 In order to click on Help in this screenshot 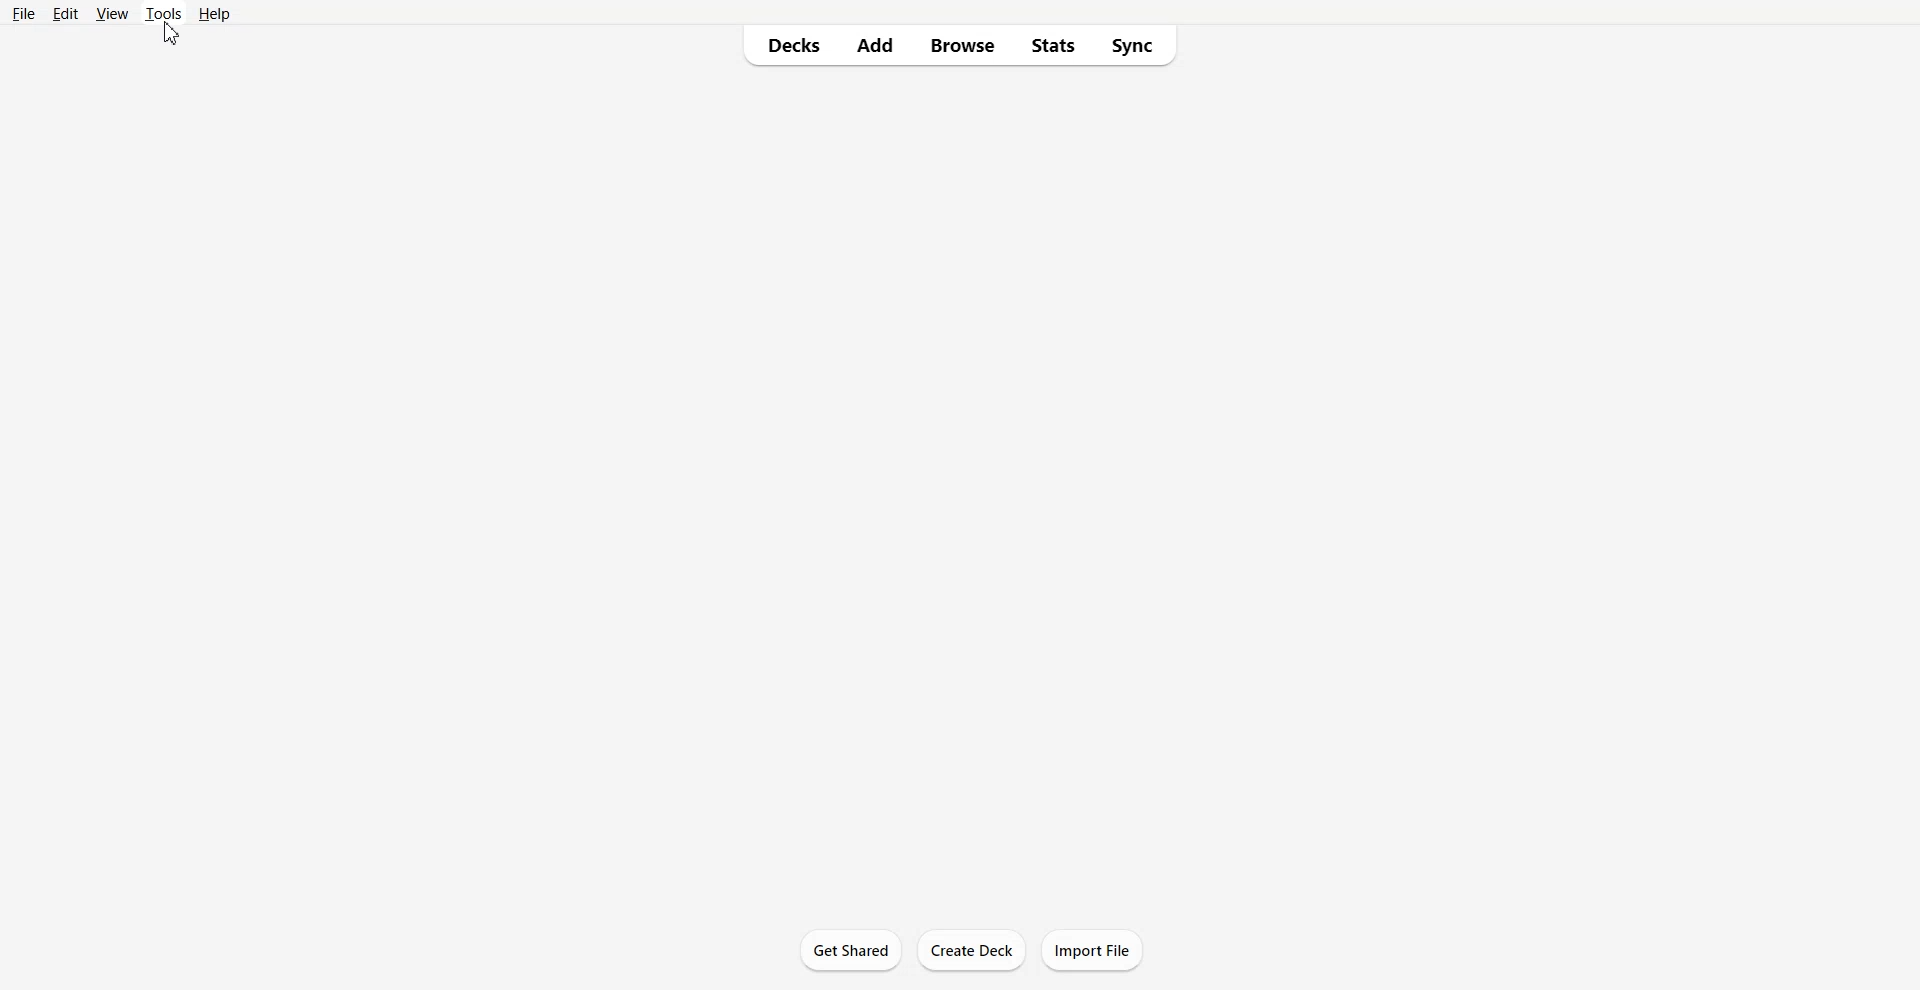, I will do `click(214, 14)`.